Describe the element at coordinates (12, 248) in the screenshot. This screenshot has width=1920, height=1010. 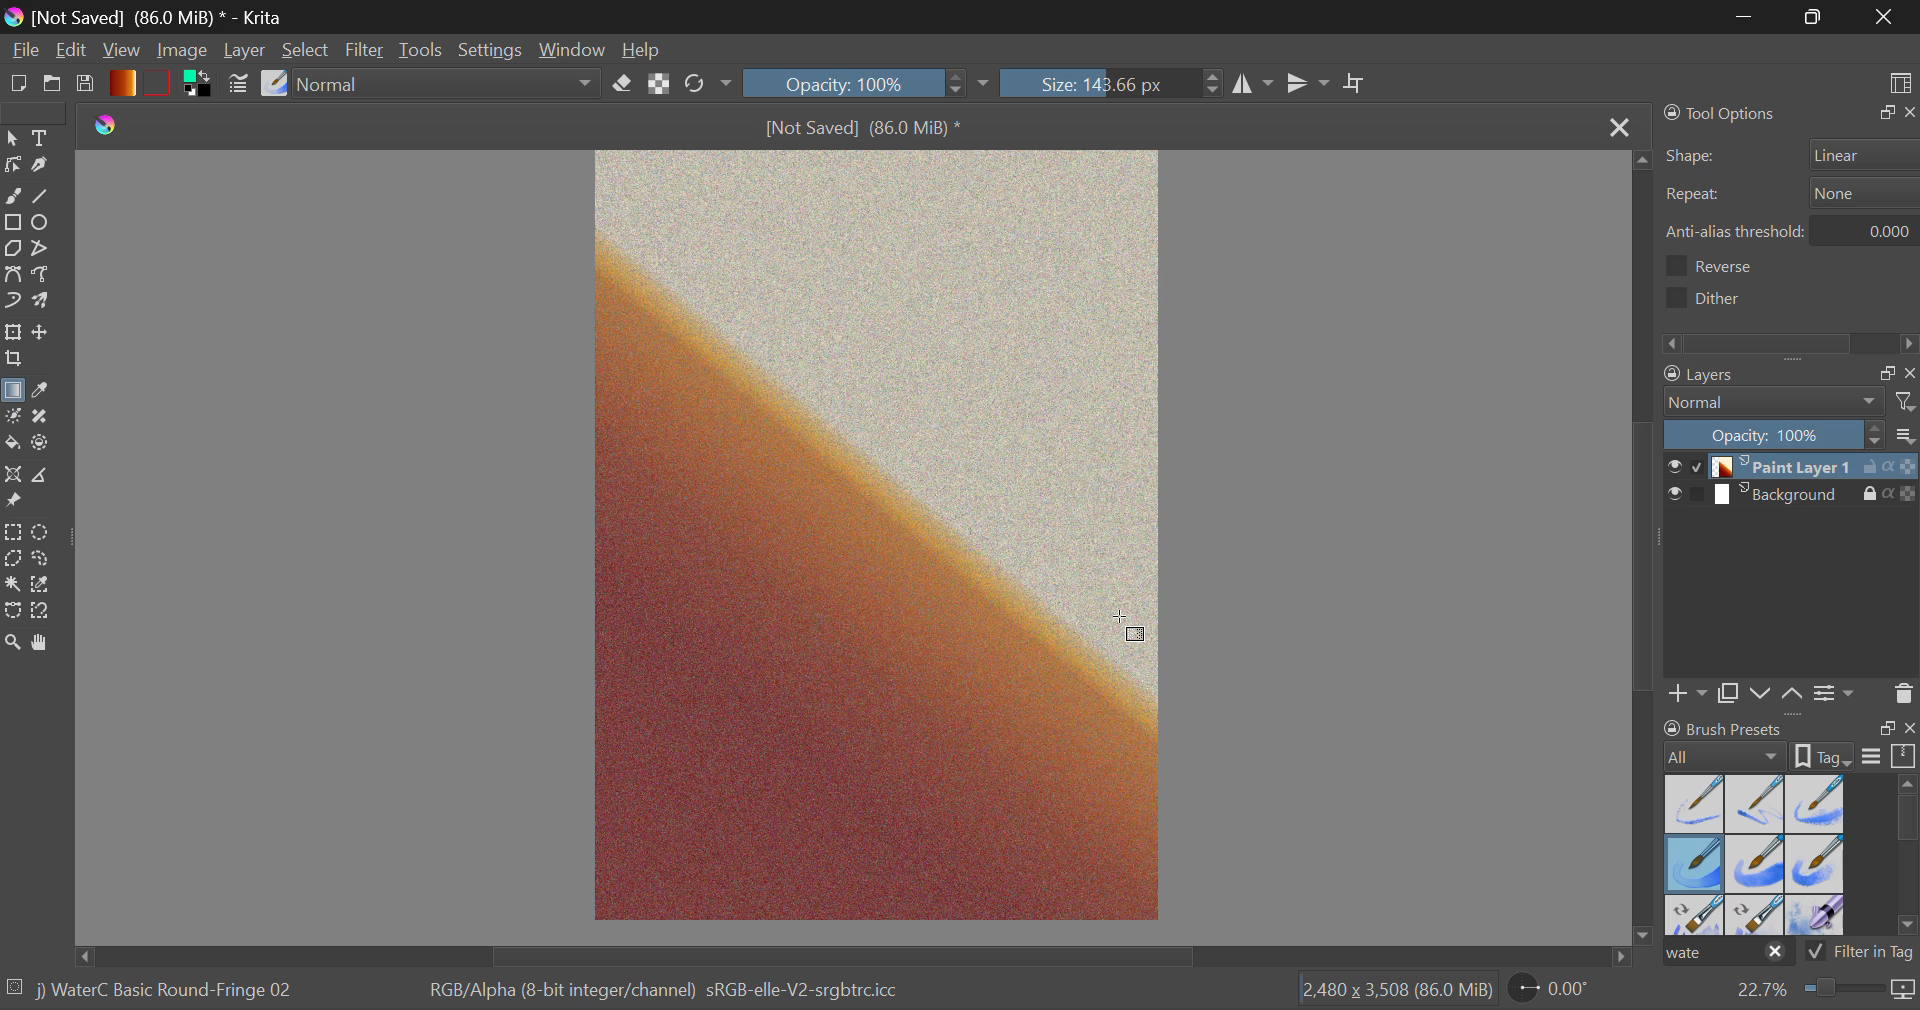
I see `Polygon` at that location.